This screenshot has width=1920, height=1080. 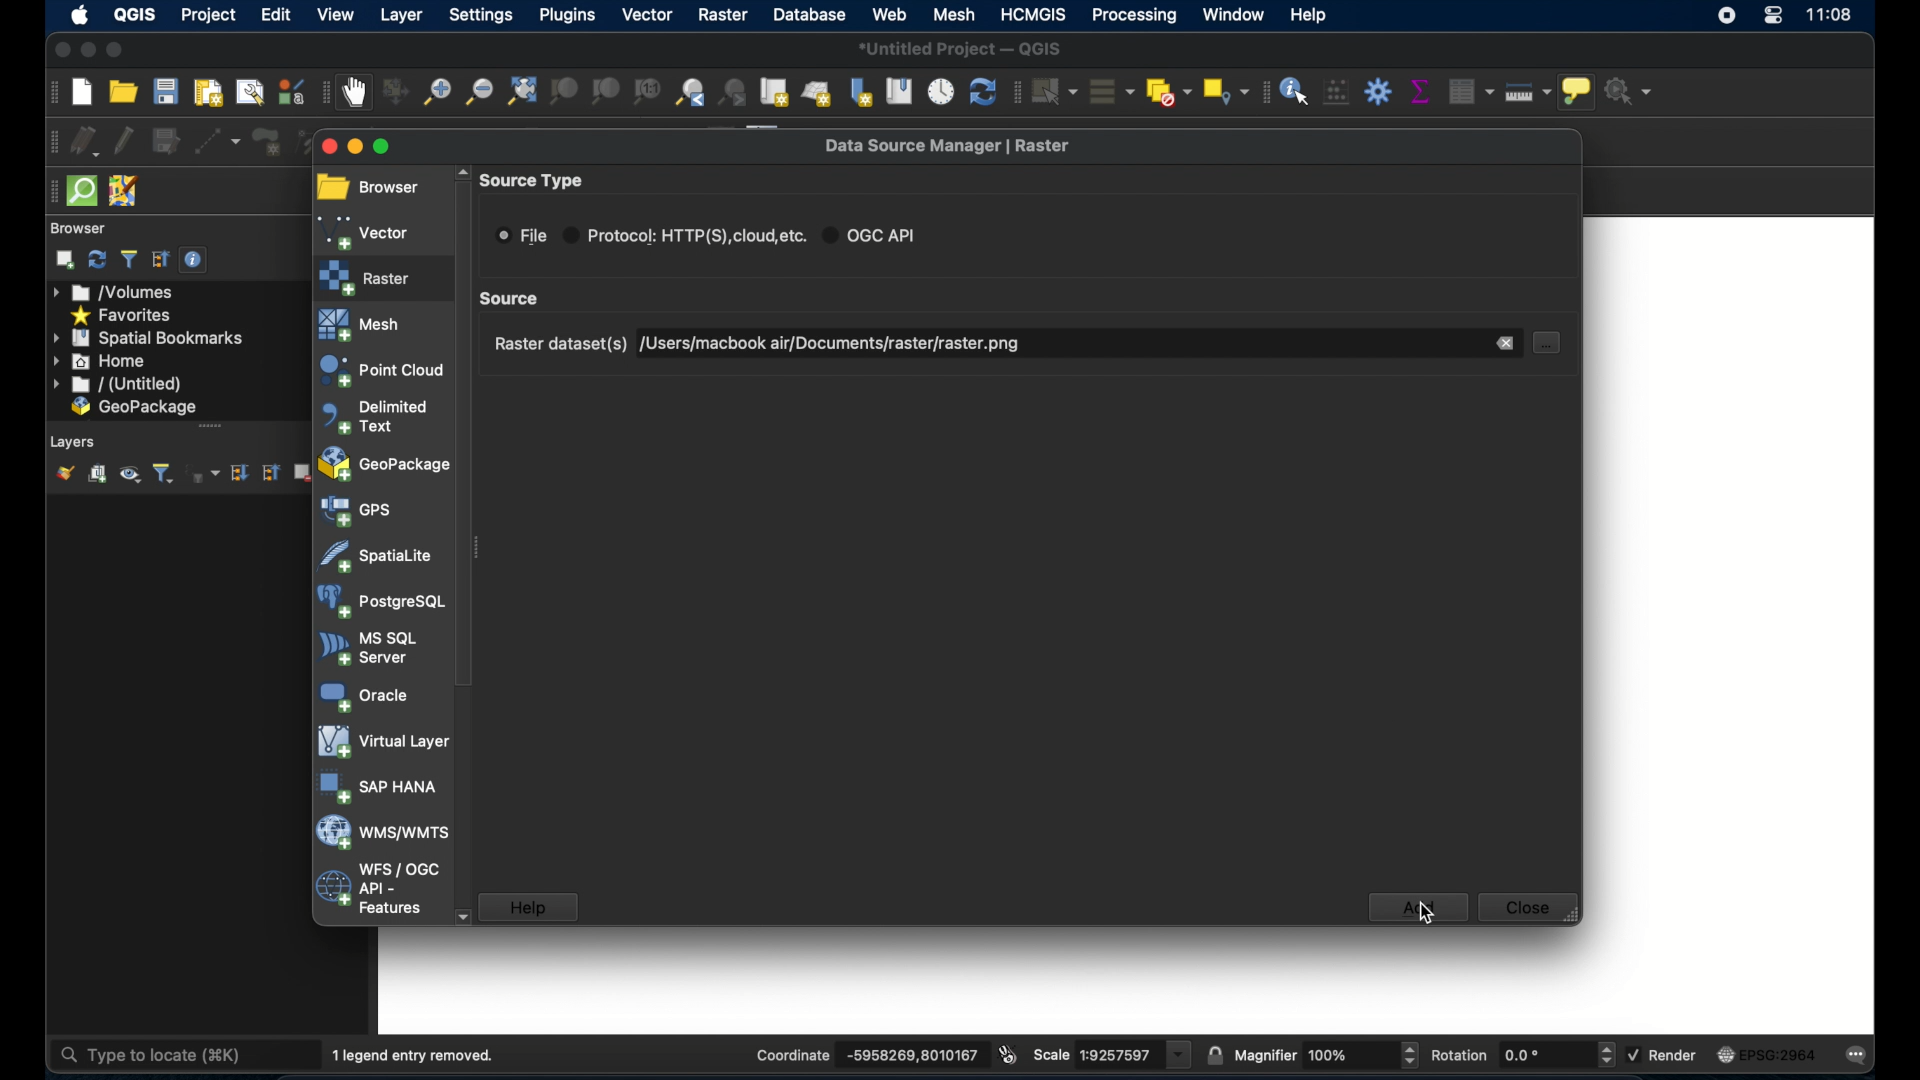 I want to click on zoom last, so click(x=691, y=91).